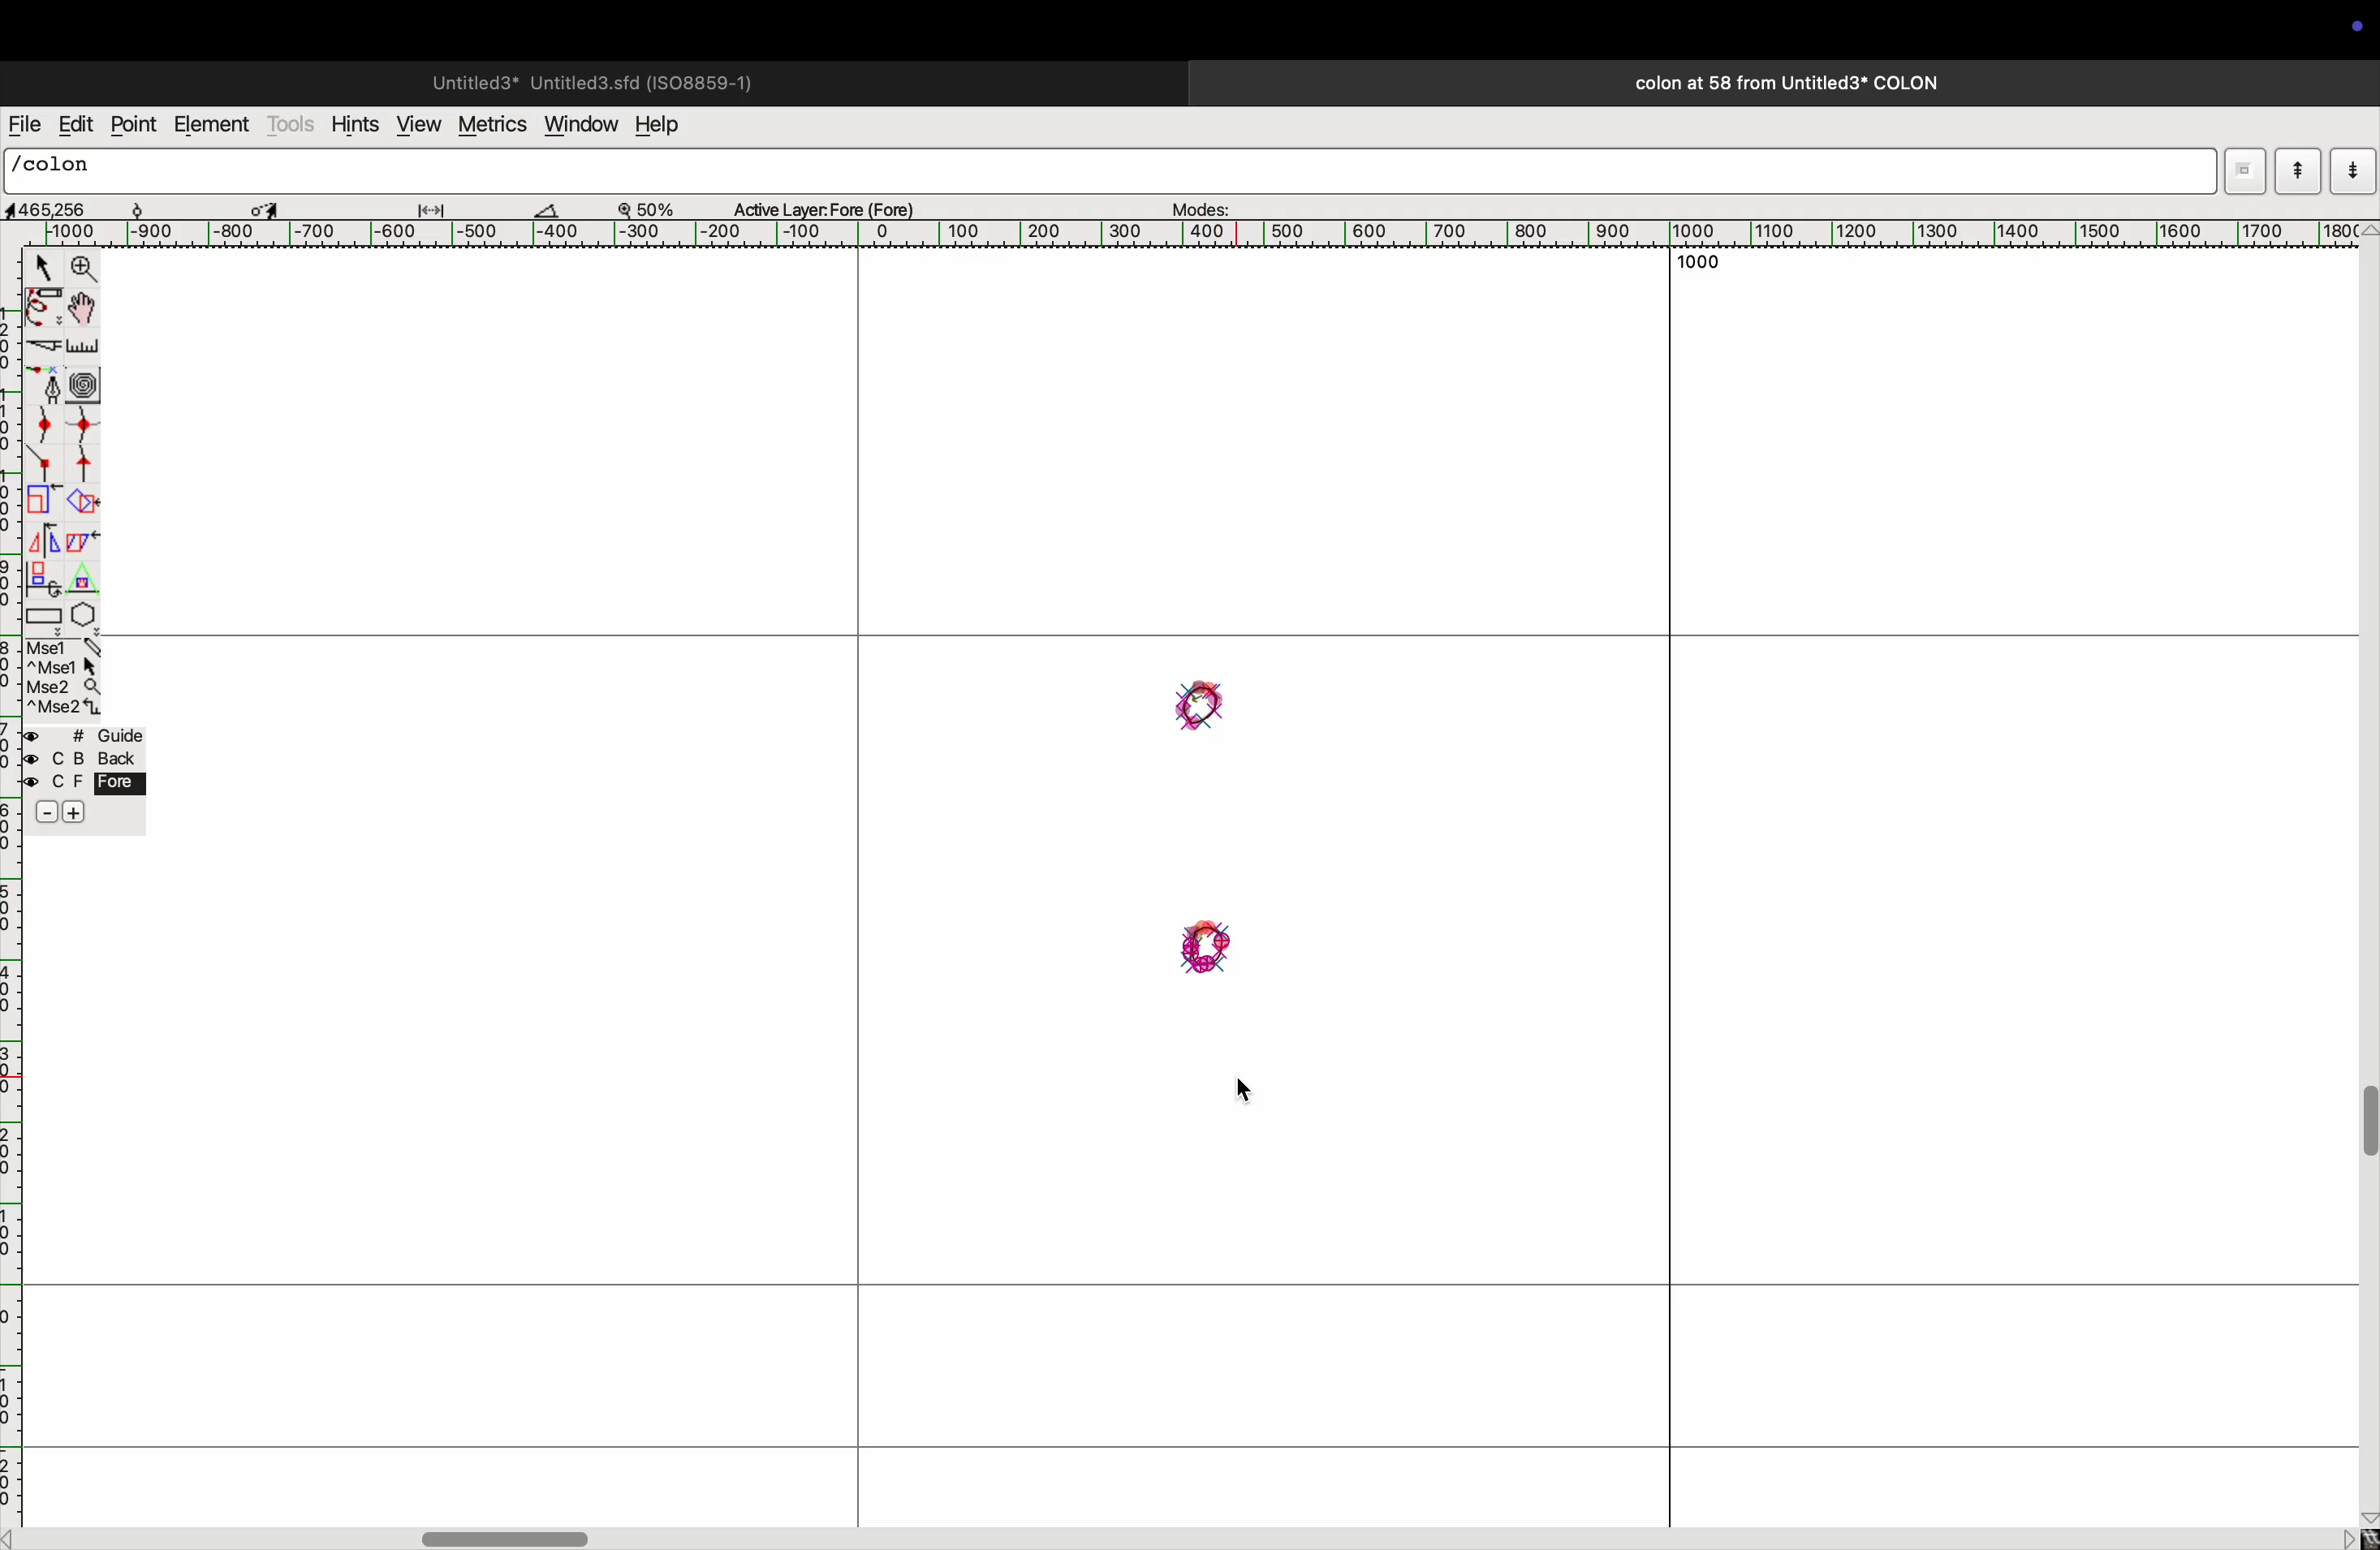  I want to click on clone, so click(45, 578).